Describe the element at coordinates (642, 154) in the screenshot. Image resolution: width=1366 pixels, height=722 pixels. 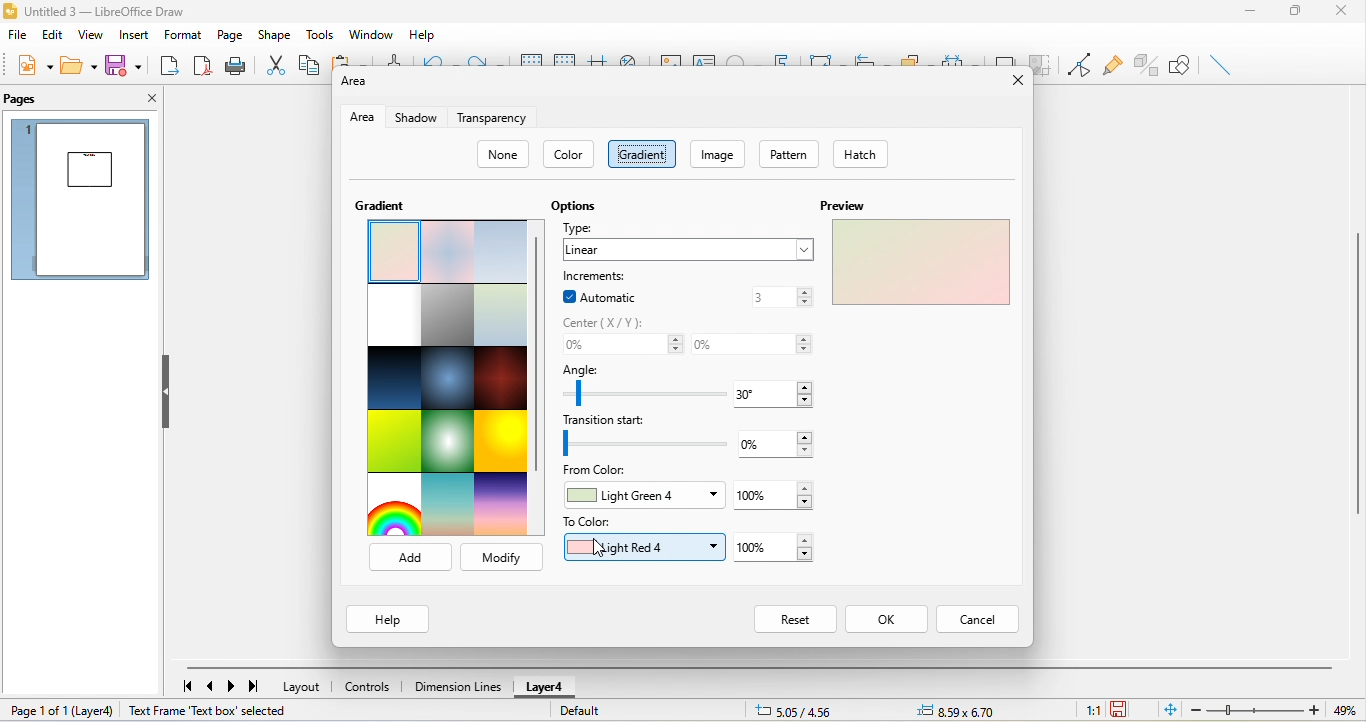
I see `gradient` at that location.